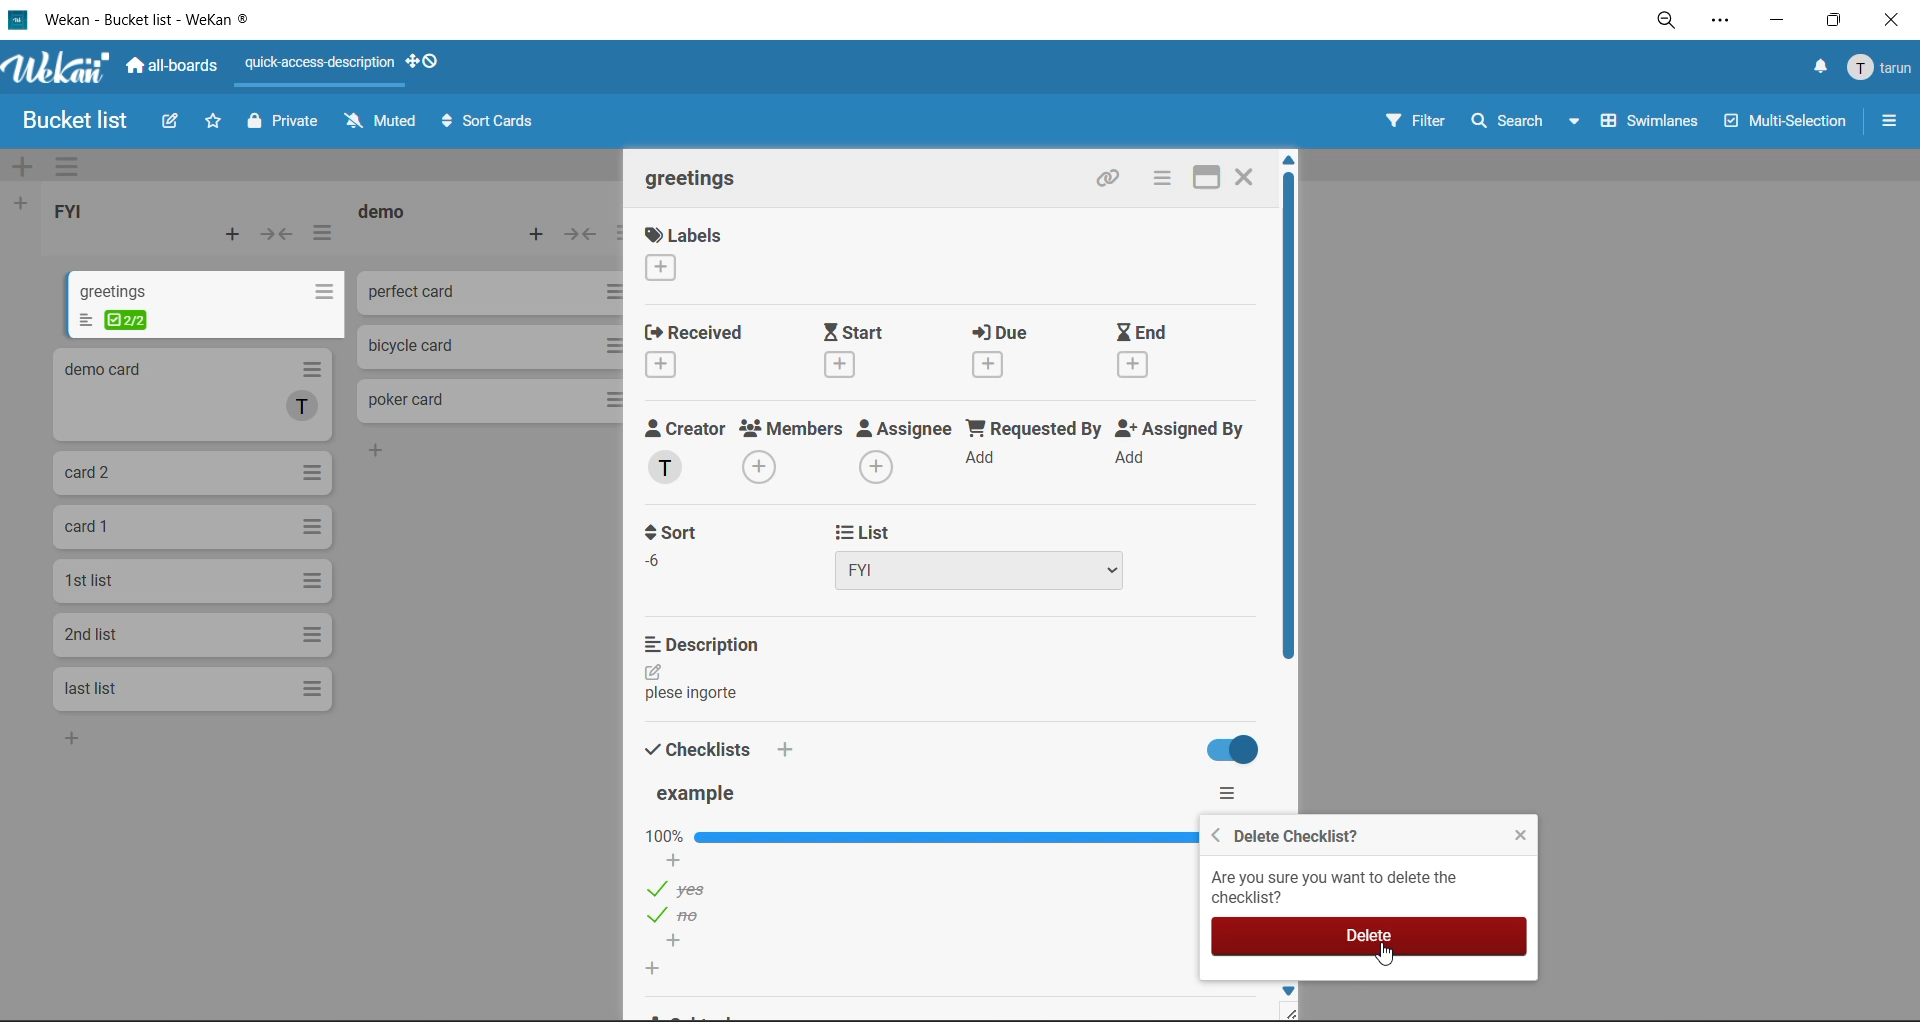  I want to click on sort cards, so click(491, 120).